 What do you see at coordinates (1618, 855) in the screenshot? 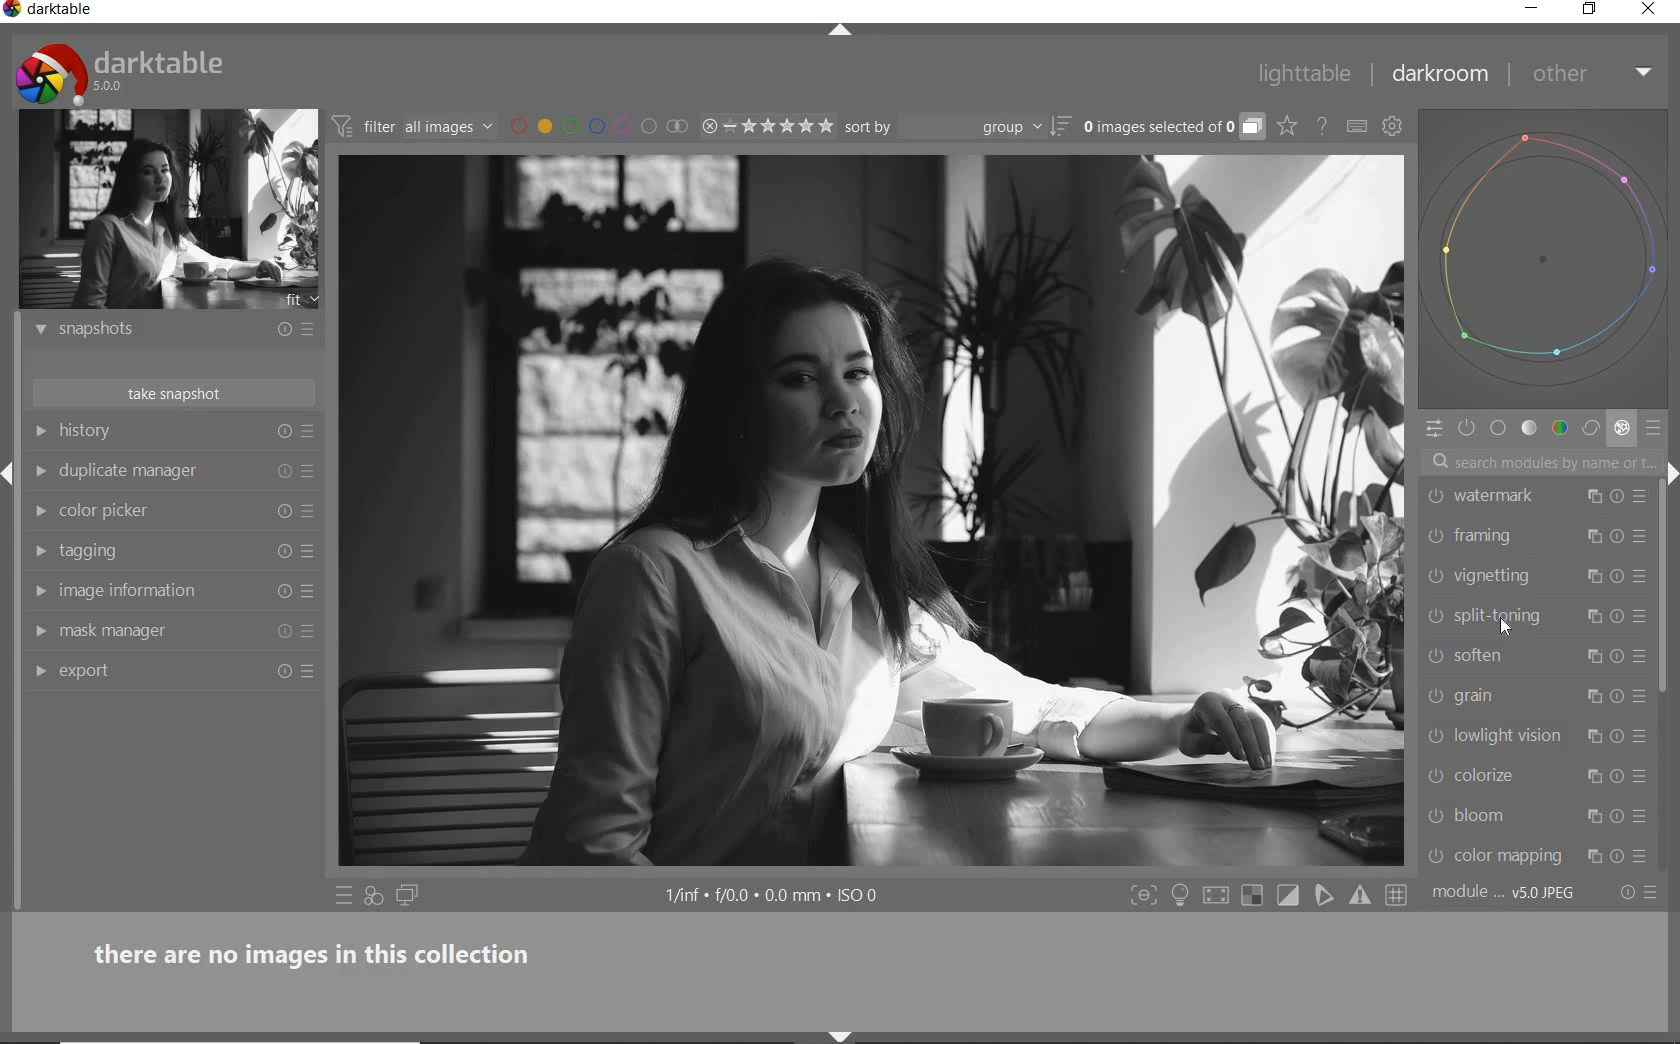
I see `reset` at bounding box center [1618, 855].